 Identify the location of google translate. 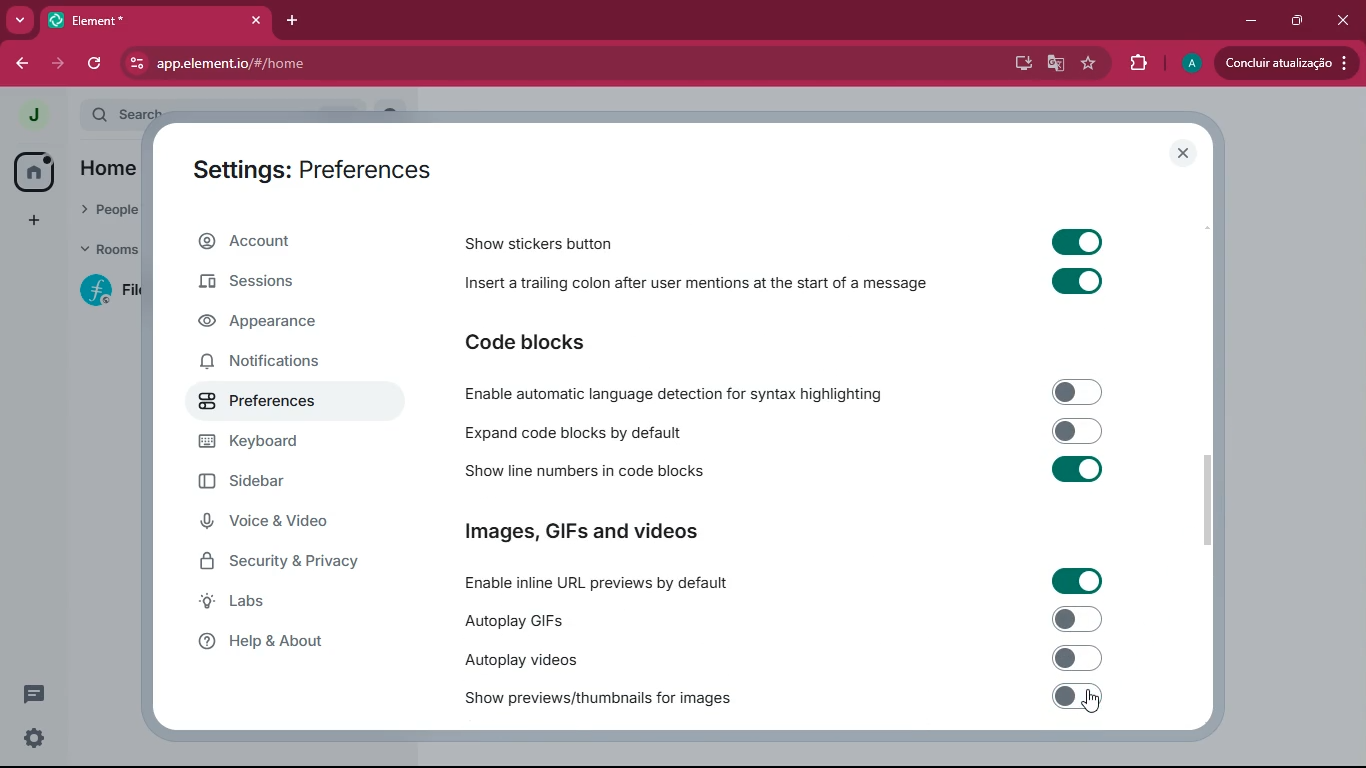
(1054, 63).